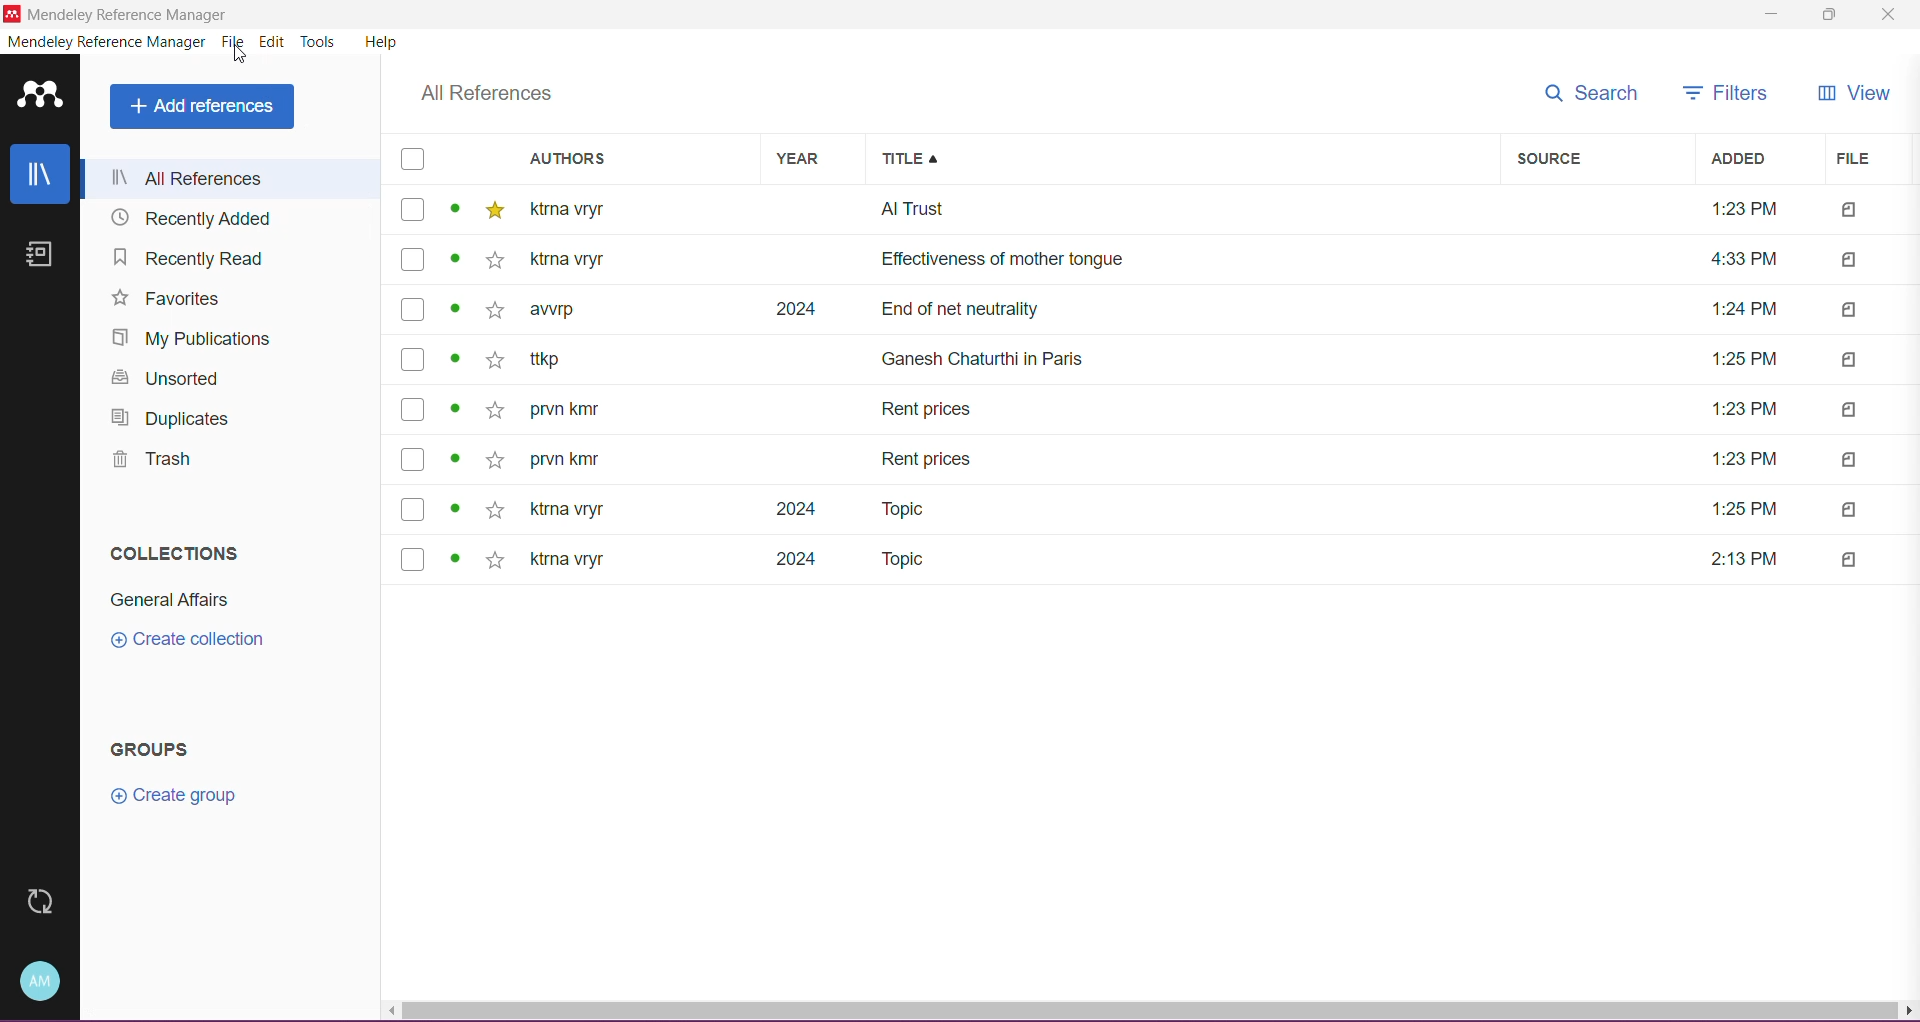  What do you see at coordinates (1720, 92) in the screenshot?
I see `Filters` at bounding box center [1720, 92].